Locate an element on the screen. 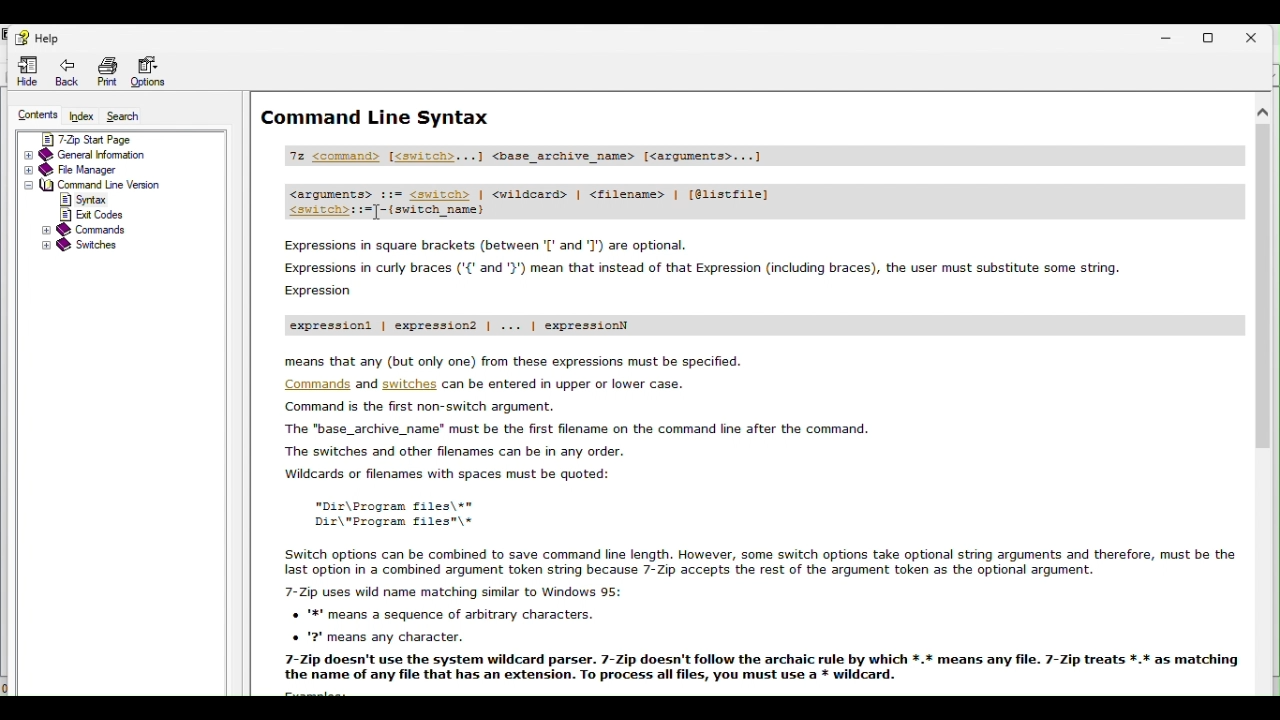 The height and width of the screenshot is (720, 1280). and is located at coordinates (370, 384).